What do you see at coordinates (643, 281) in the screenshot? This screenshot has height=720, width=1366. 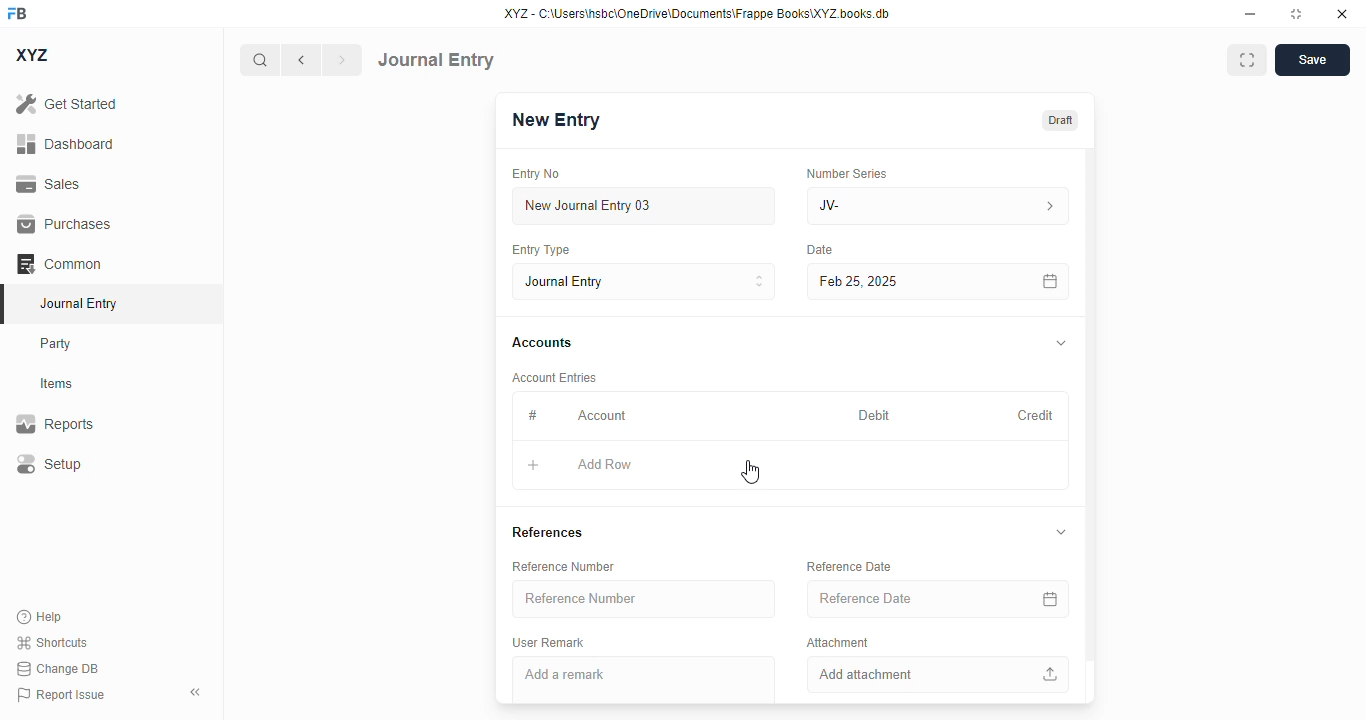 I see `entry type` at bounding box center [643, 281].